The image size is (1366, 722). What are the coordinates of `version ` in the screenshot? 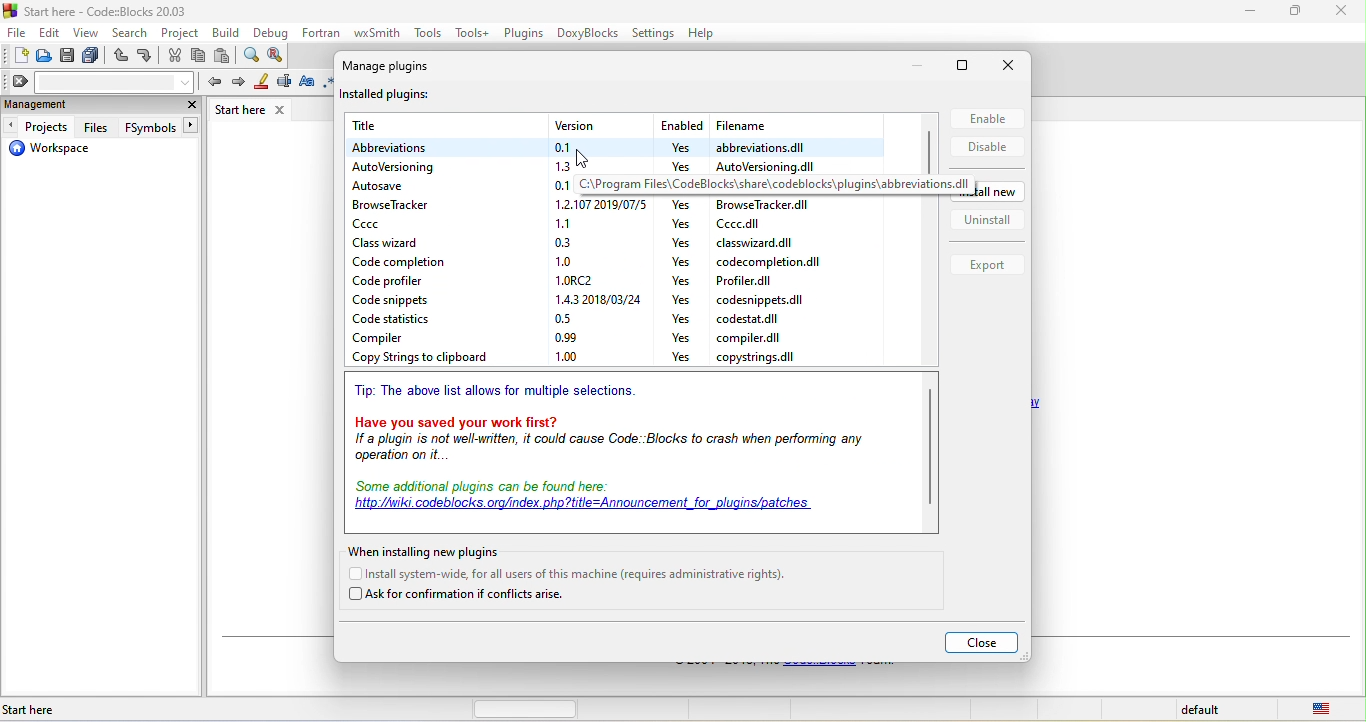 It's located at (567, 354).